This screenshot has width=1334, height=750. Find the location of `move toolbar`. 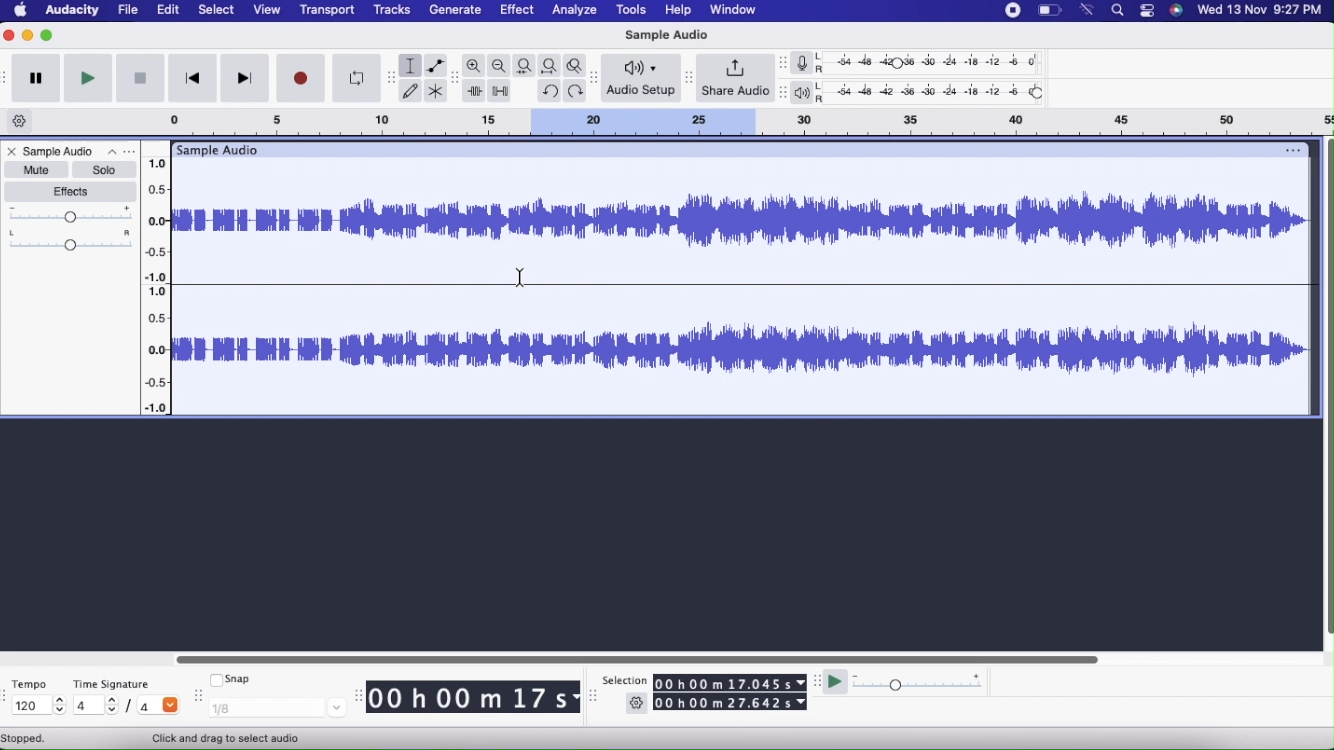

move toolbar is located at coordinates (456, 76).